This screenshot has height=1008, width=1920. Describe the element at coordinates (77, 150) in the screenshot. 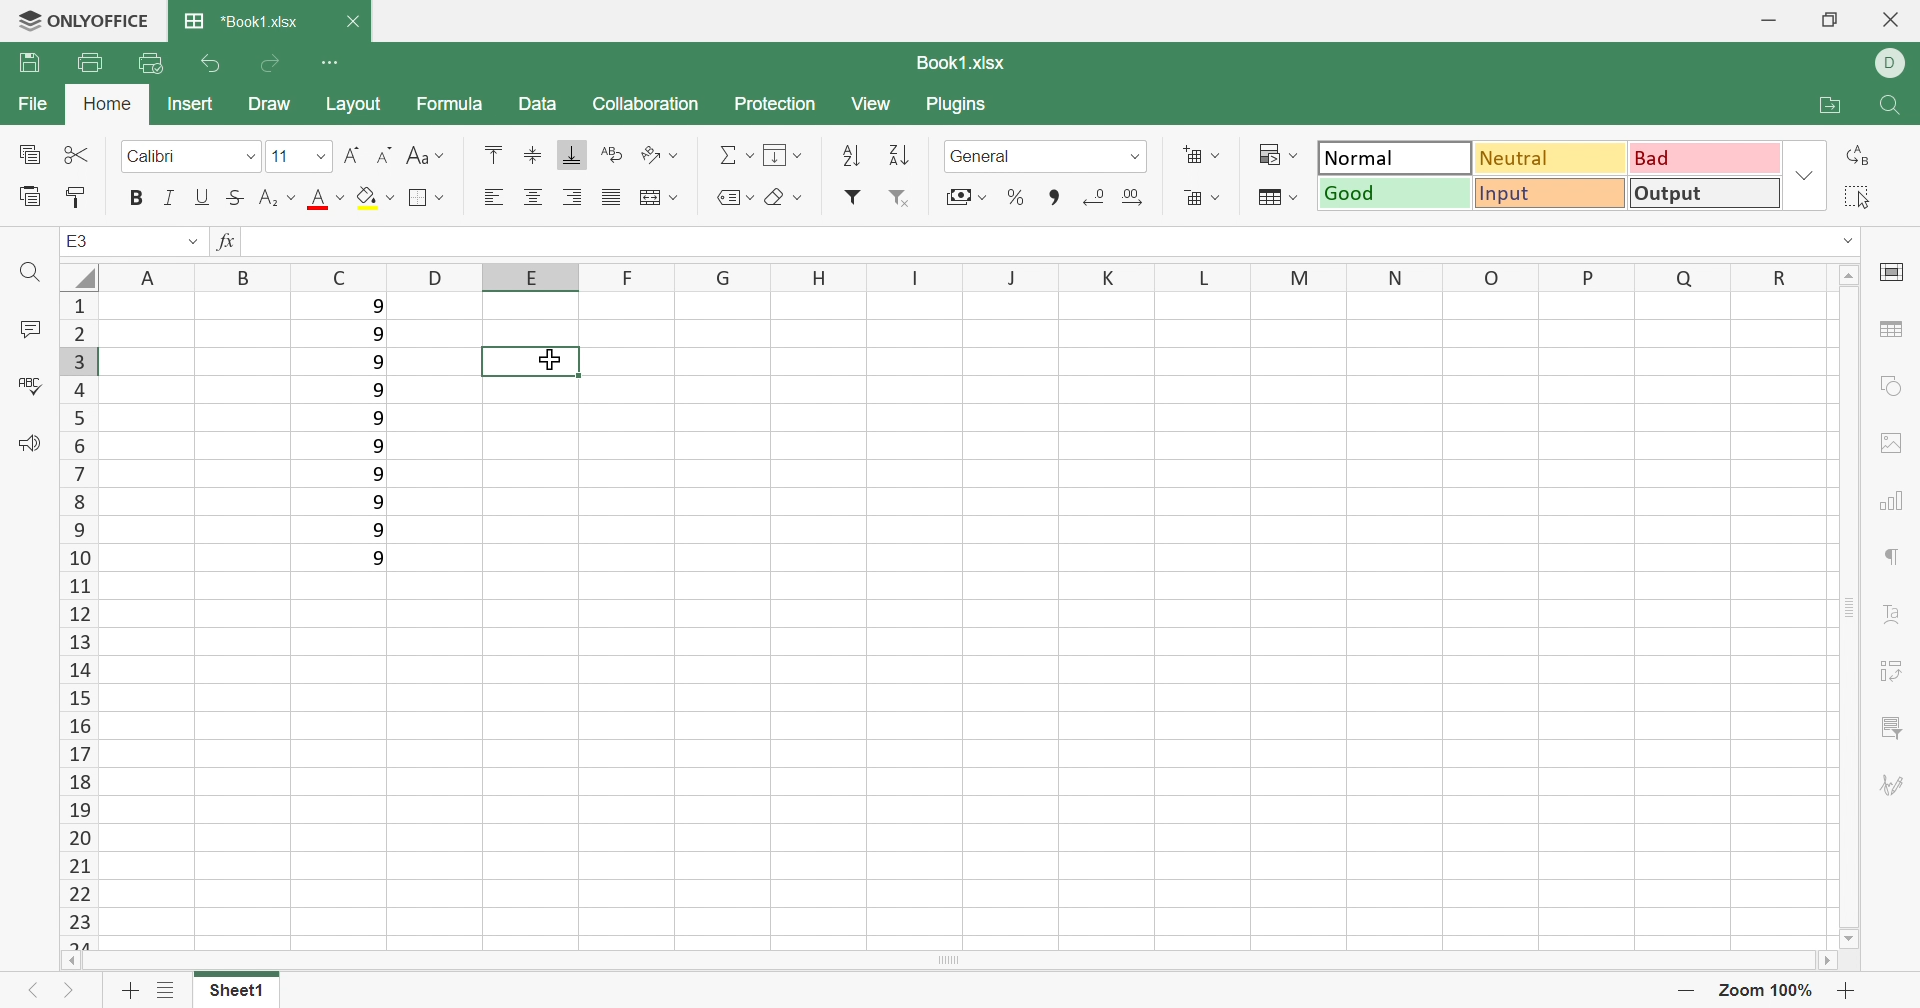

I see `Cut` at that location.